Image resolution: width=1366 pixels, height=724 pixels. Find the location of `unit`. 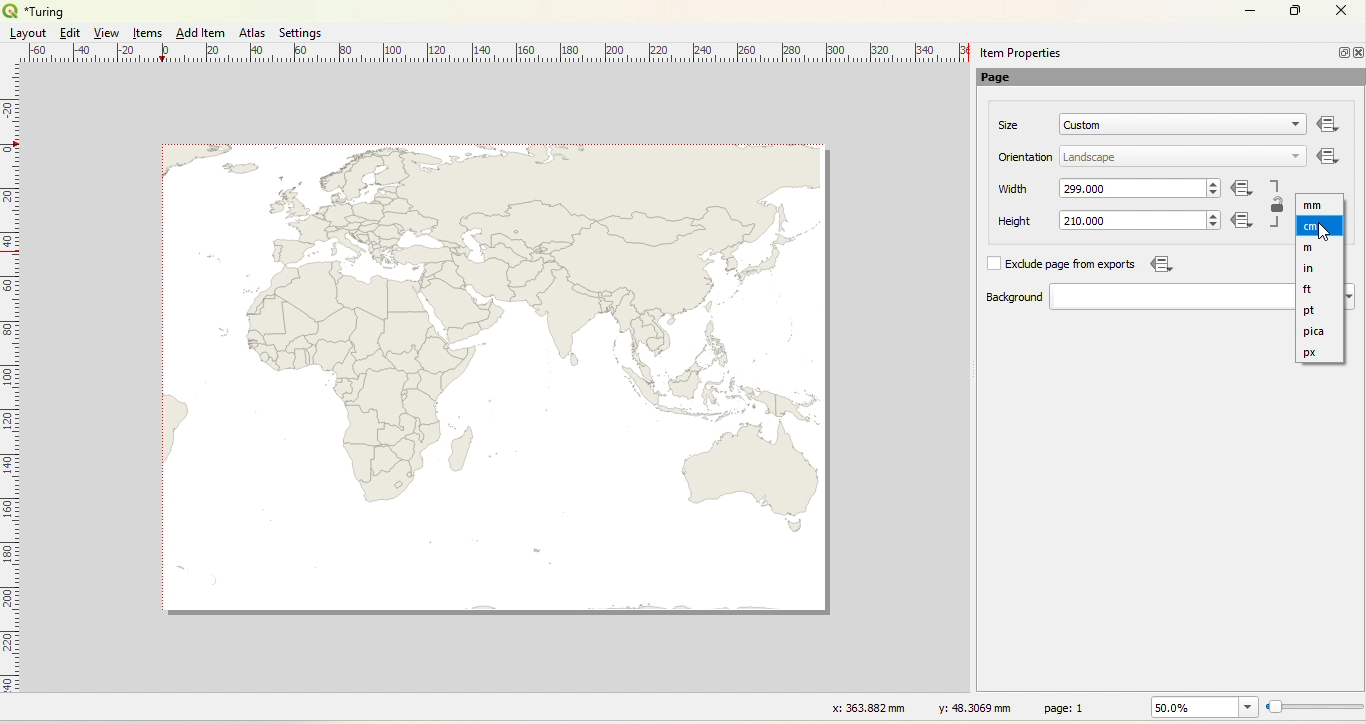

unit is located at coordinates (1311, 206).